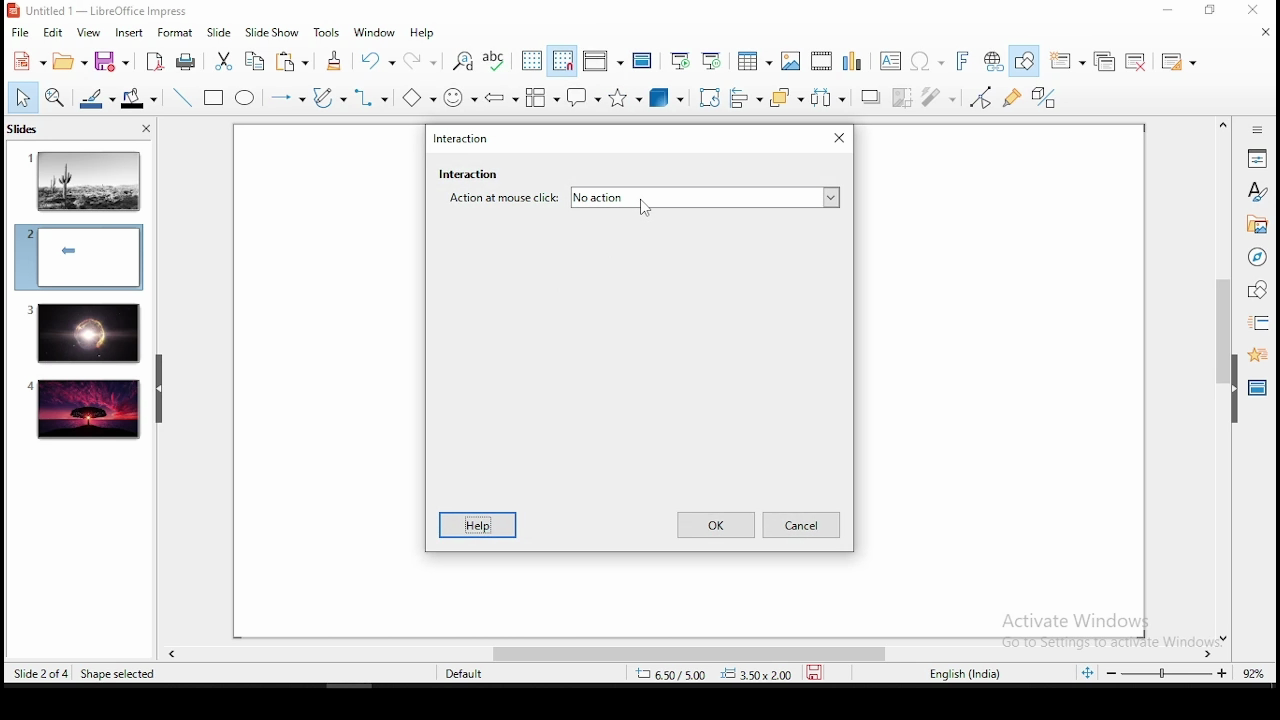  Describe the element at coordinates (1176, 62) in the screenshot. I see `slide layout` at that location.